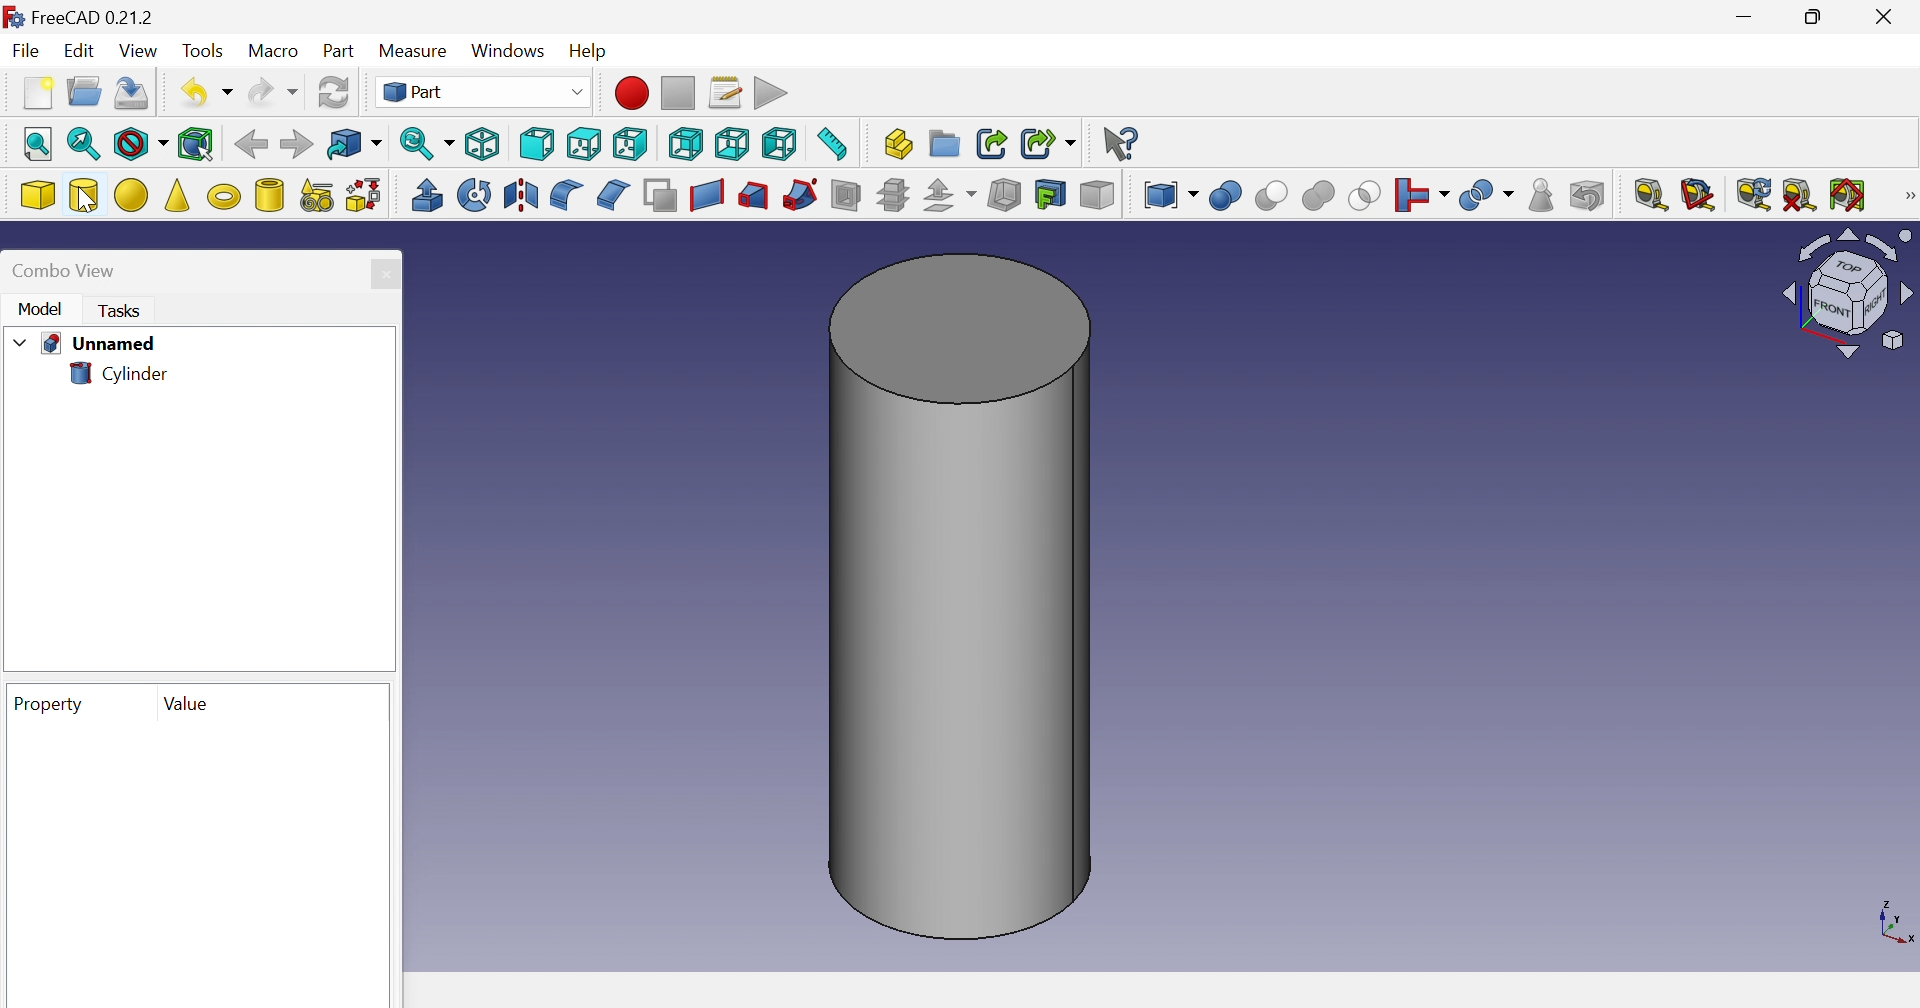  What do you see at coordinates (847, 195) in the screenshot?
I see `Section` at bounding box center [847, 195].